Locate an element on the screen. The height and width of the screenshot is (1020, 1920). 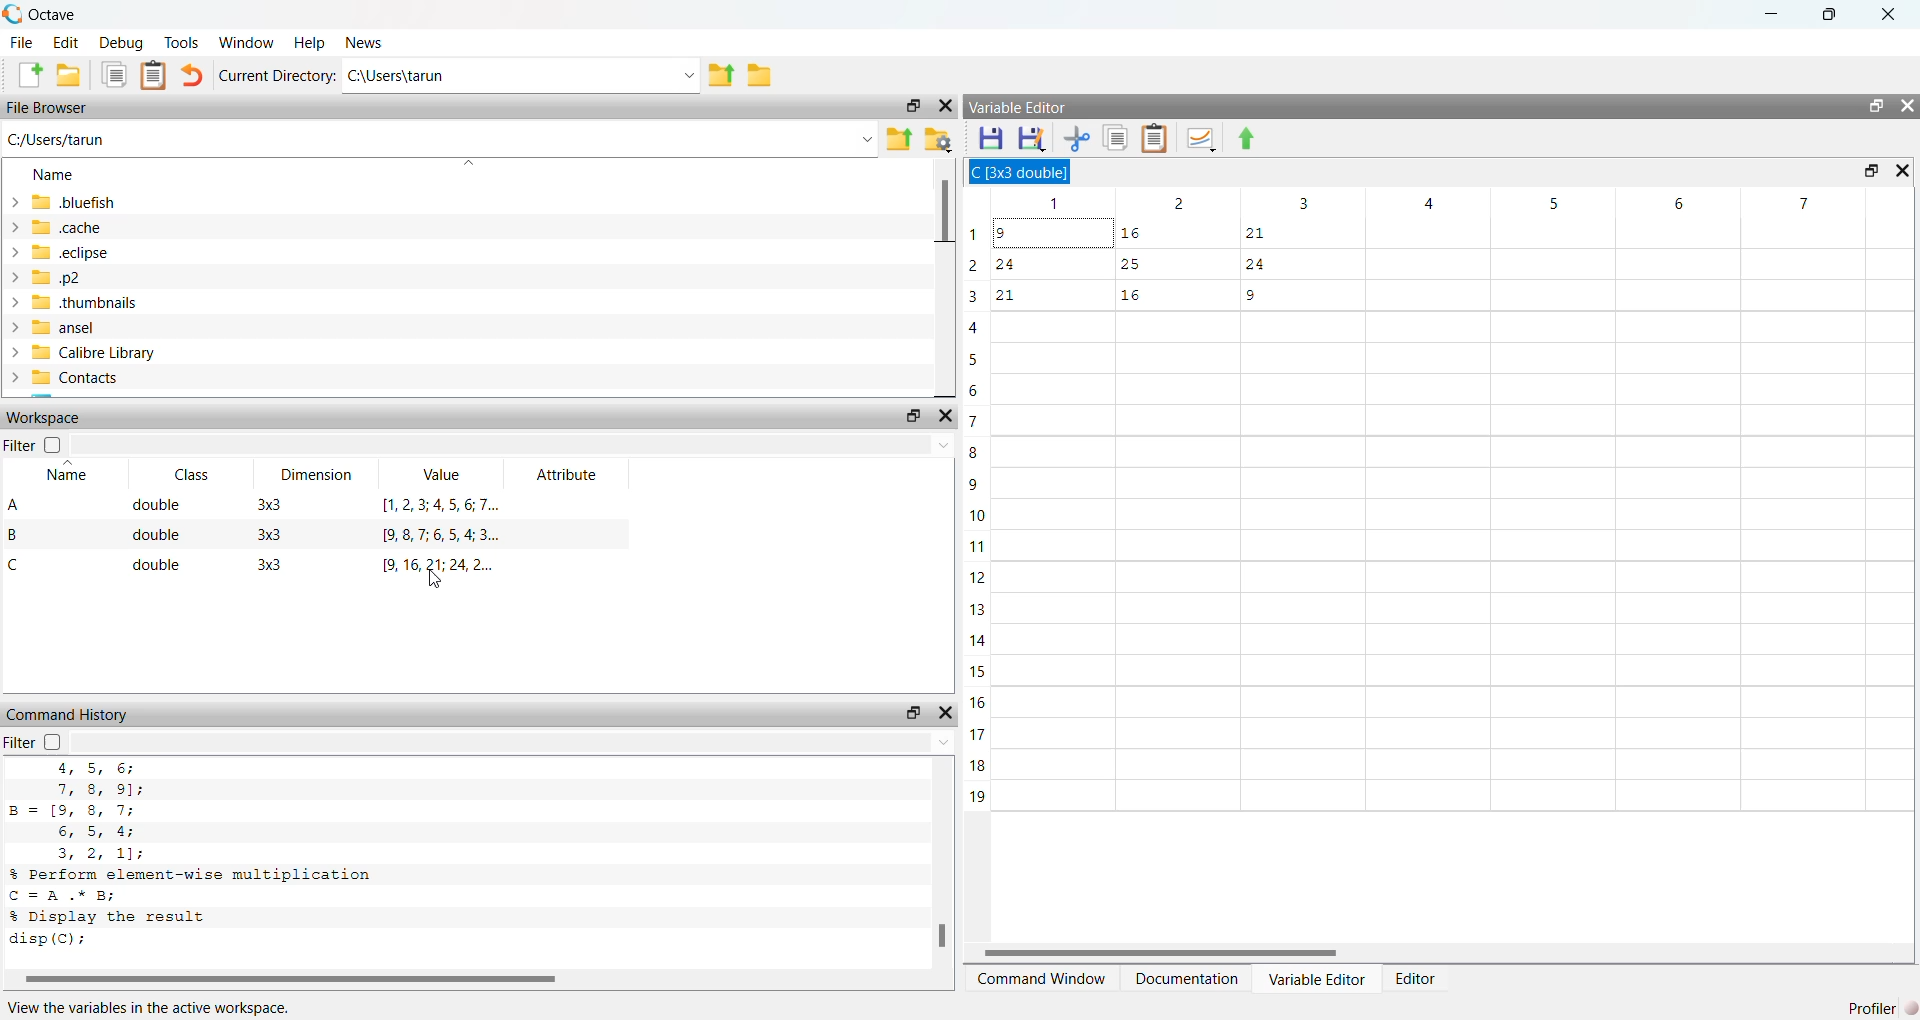
Profiler is located at coordinates (1876, 1008).